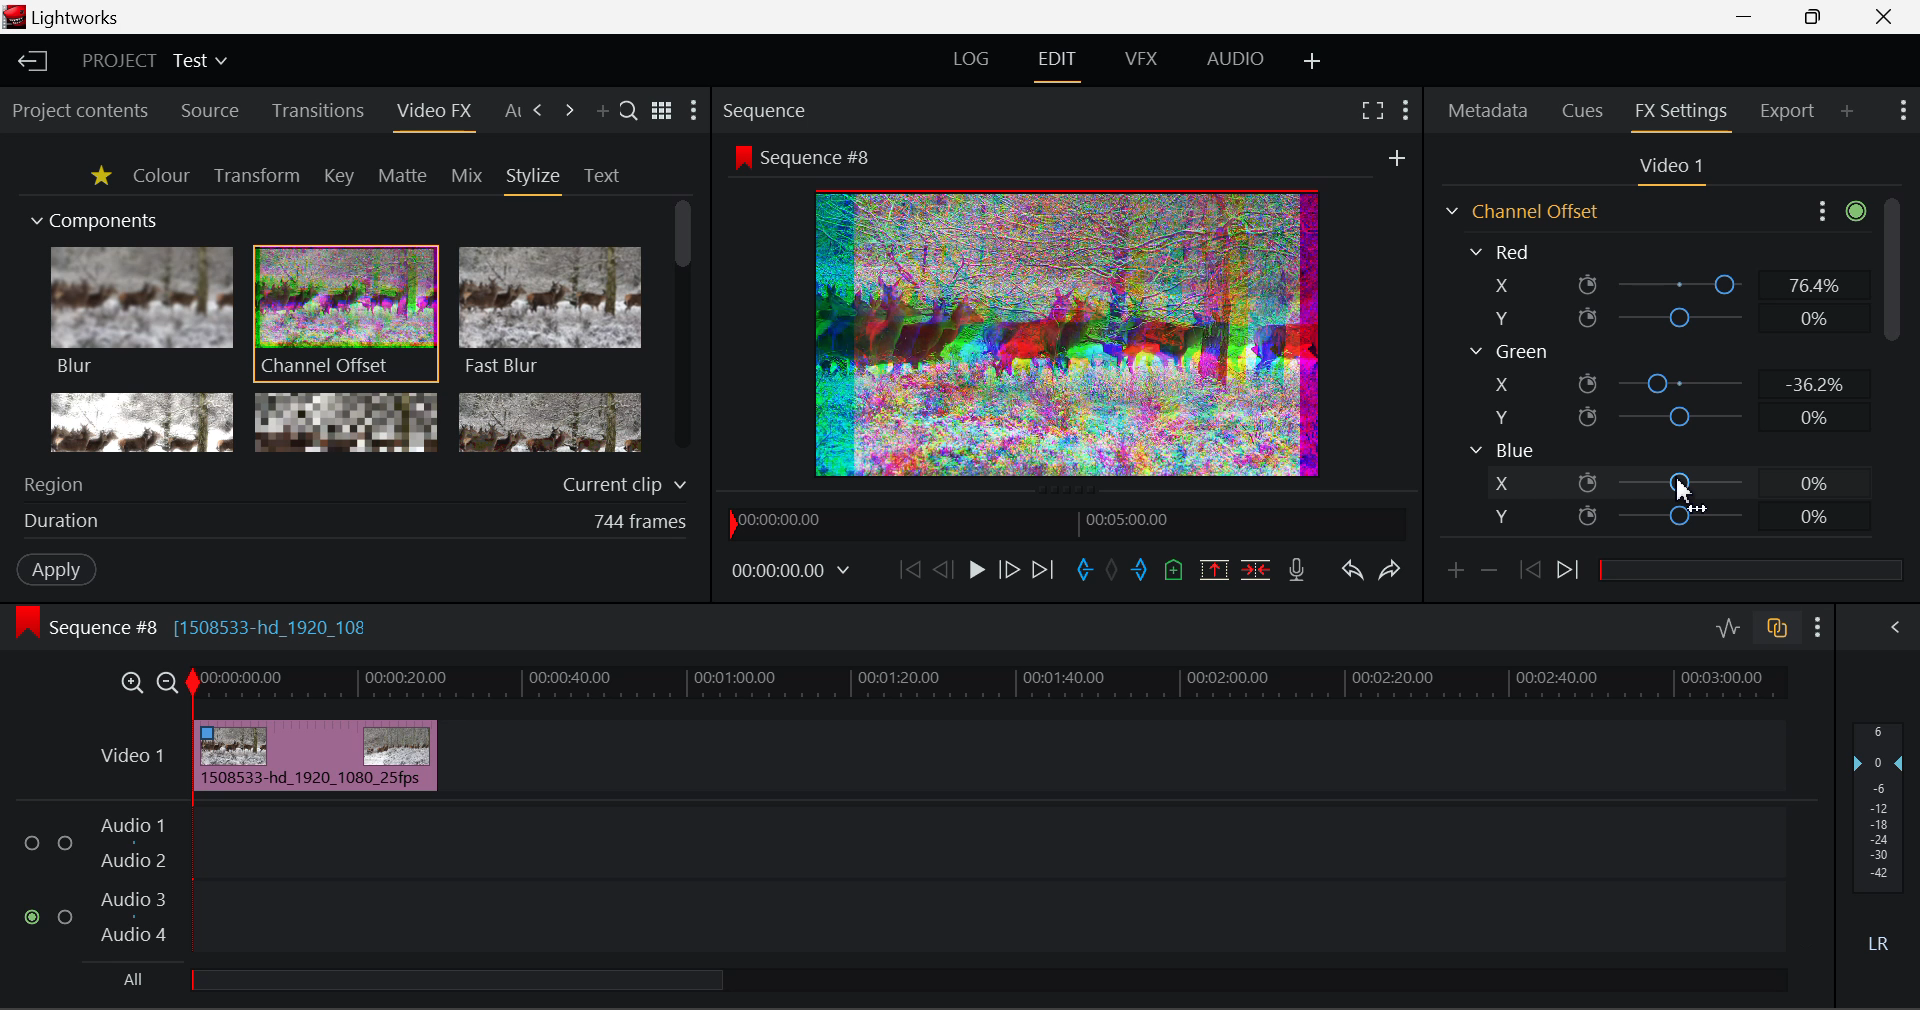 This screenshot has width=1920, height=1010. I want to click on Show Settings, so click(1817, 628).